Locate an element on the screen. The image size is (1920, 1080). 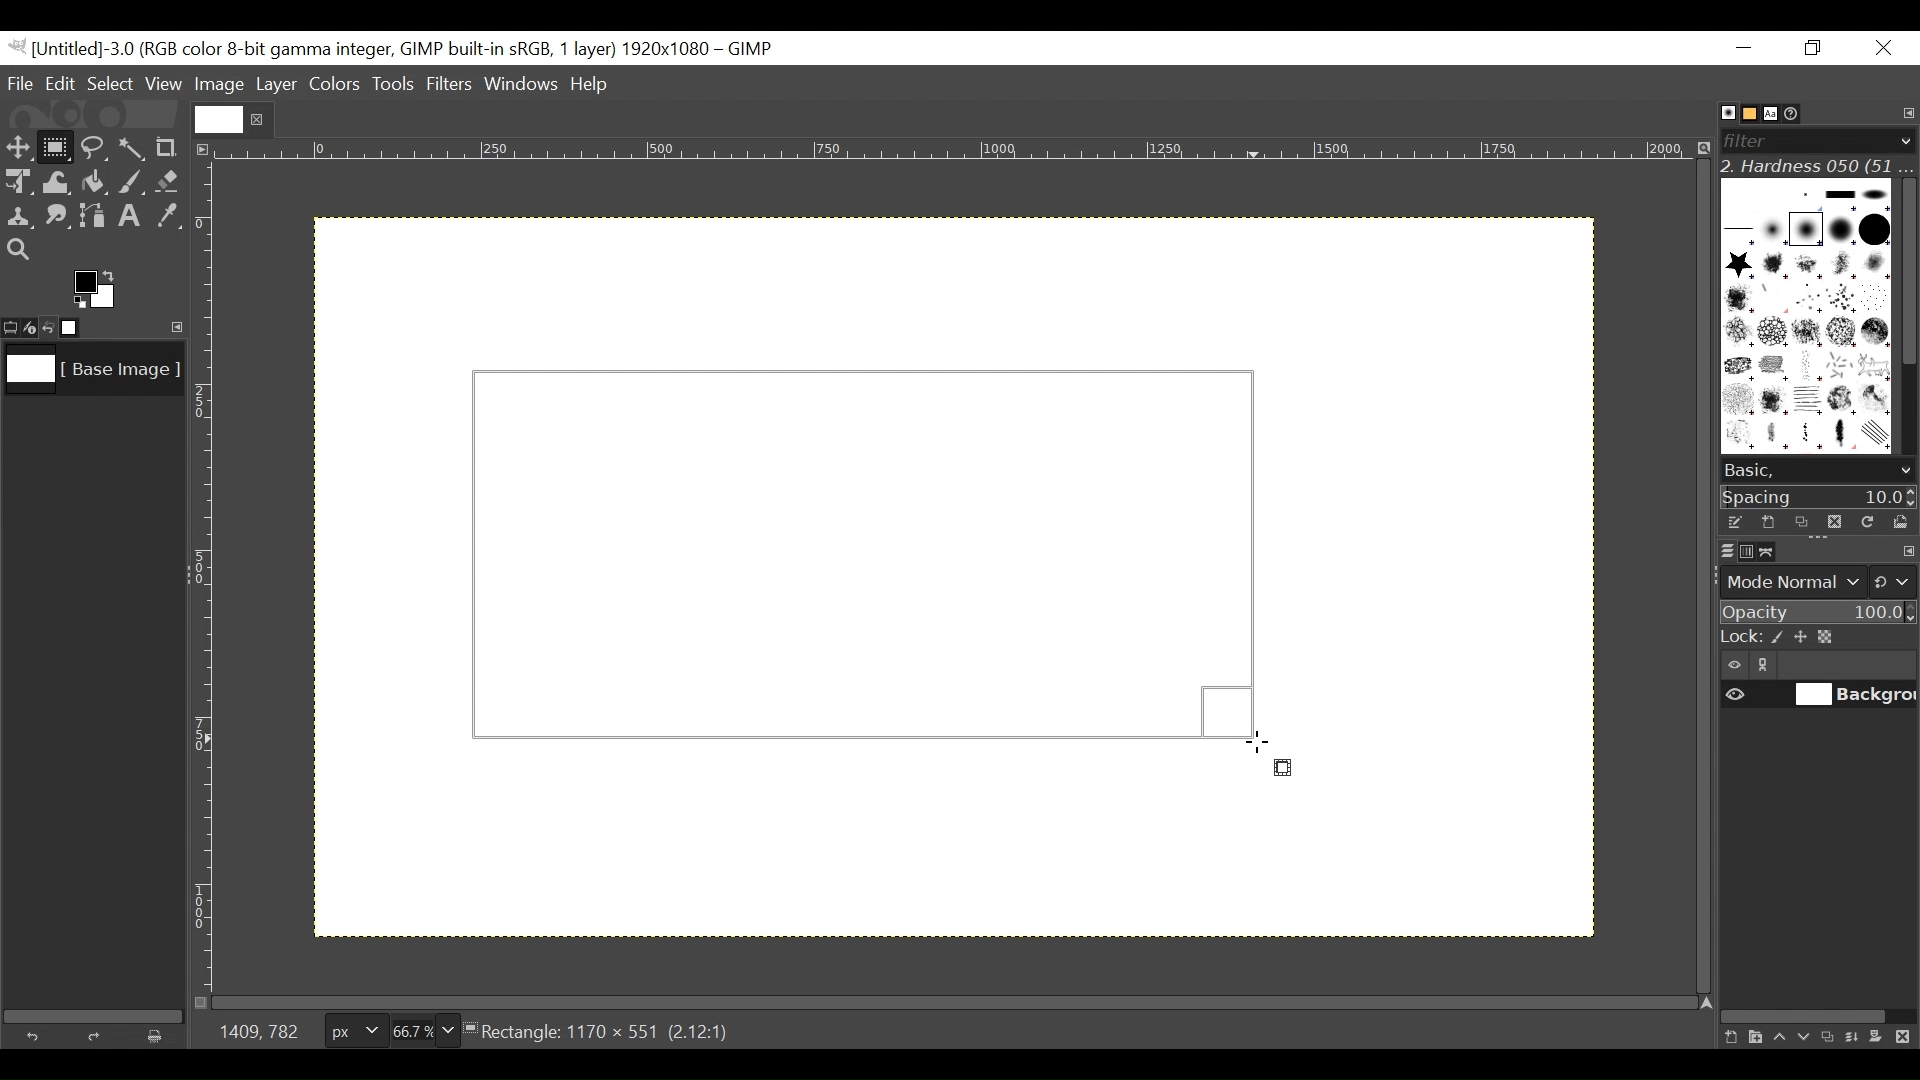
Paths is located at coordinates (1772, 552).